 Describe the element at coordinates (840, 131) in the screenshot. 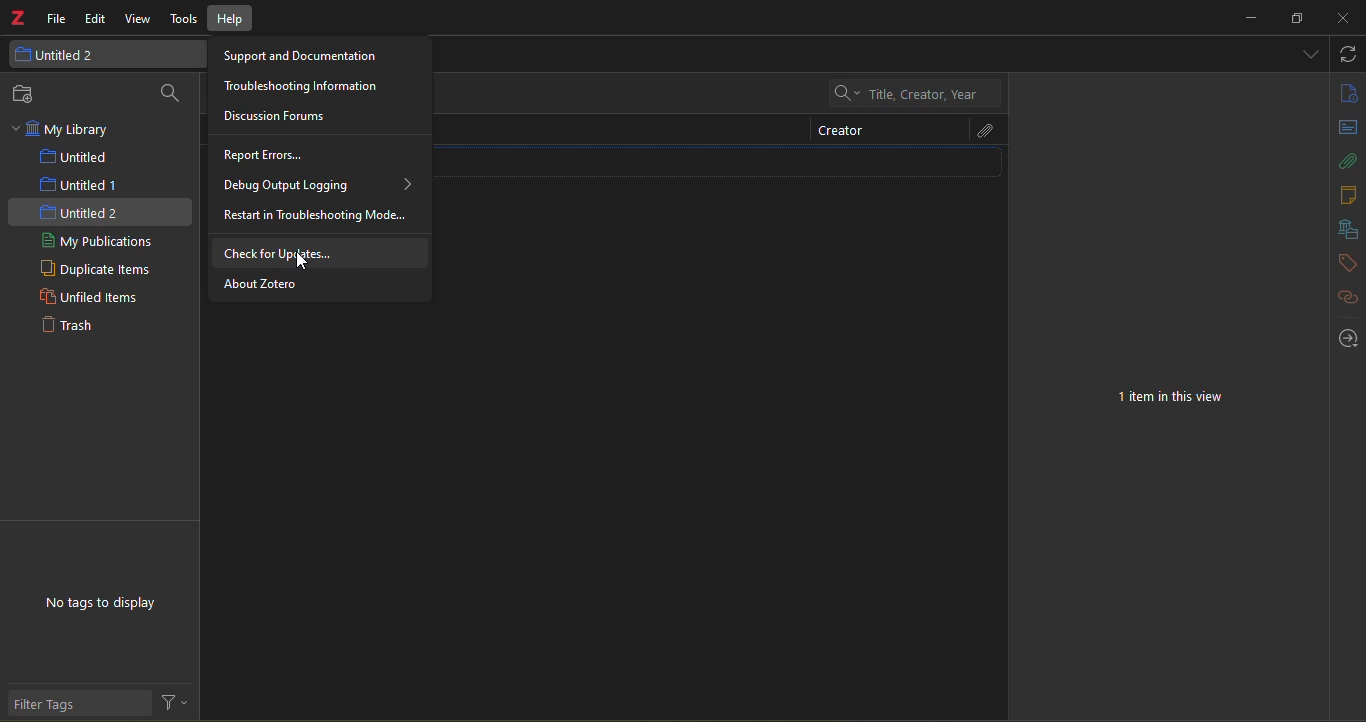

I see `creator` at that location.